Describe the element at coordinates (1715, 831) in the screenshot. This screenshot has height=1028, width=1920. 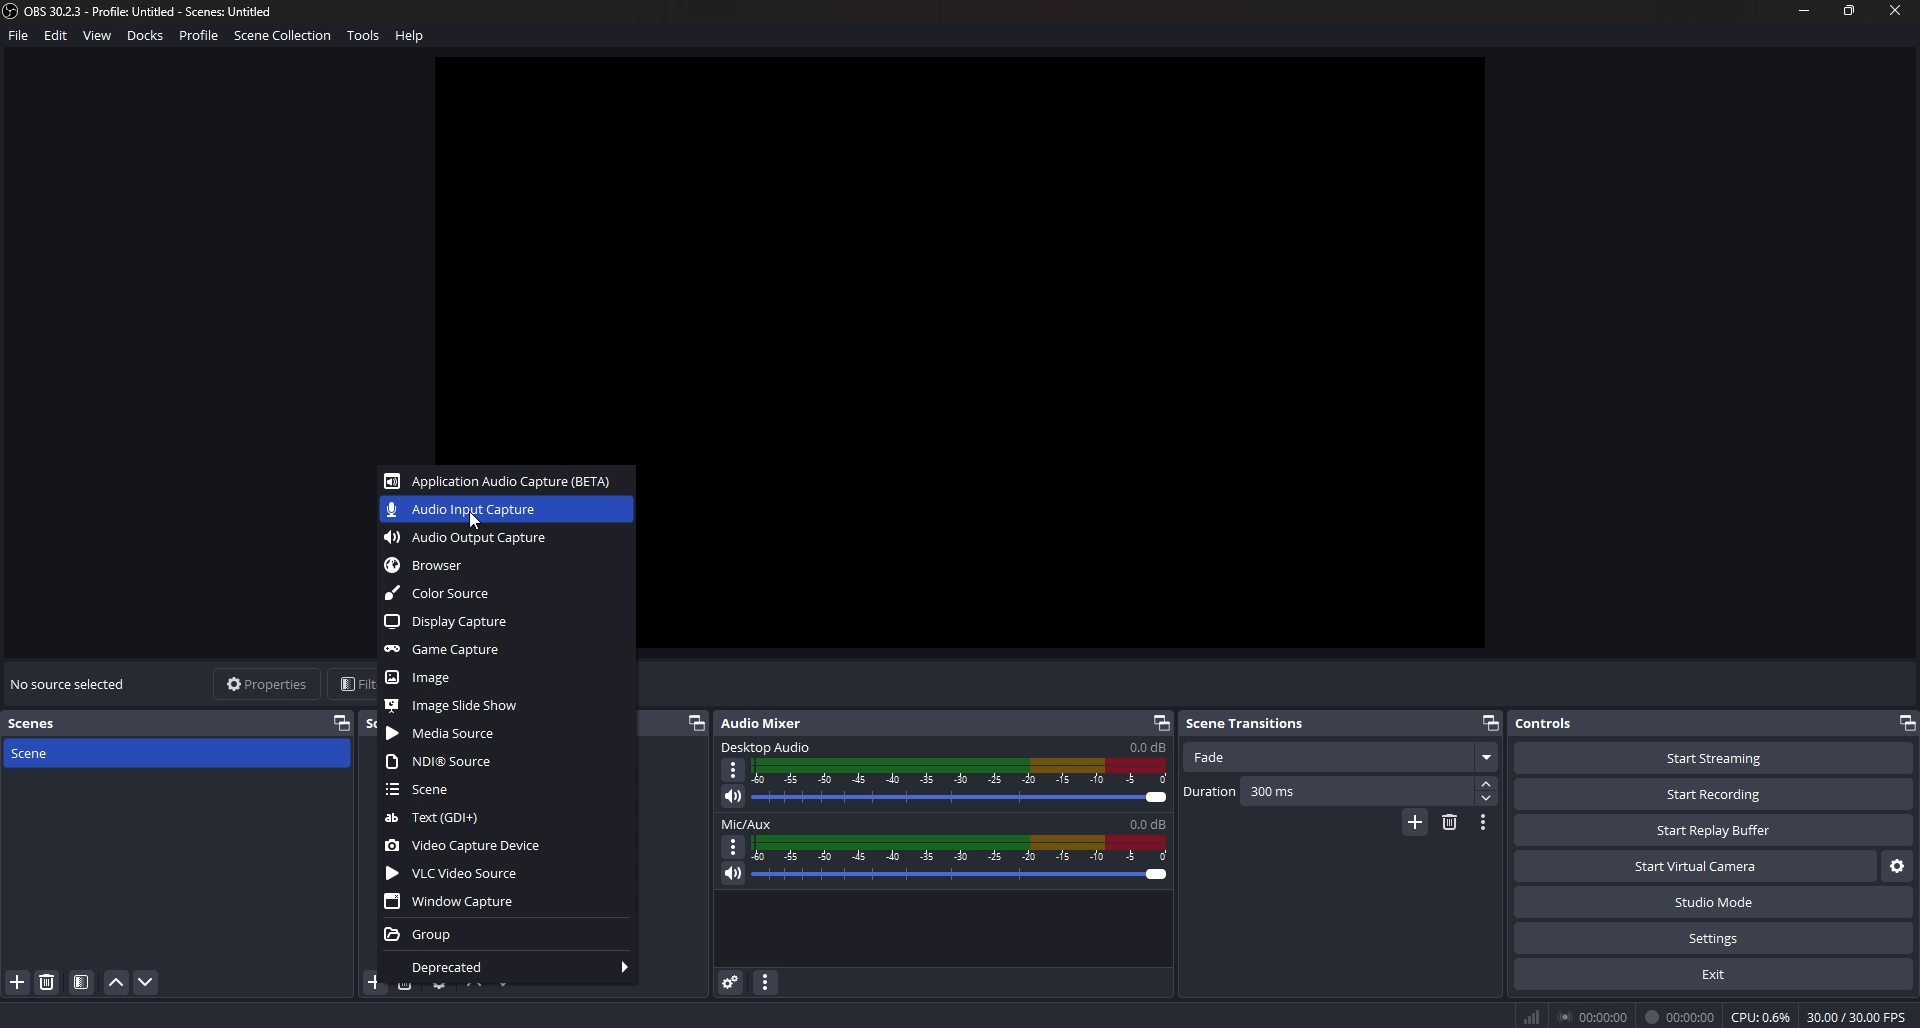
I see `start replay buffer` at that location.